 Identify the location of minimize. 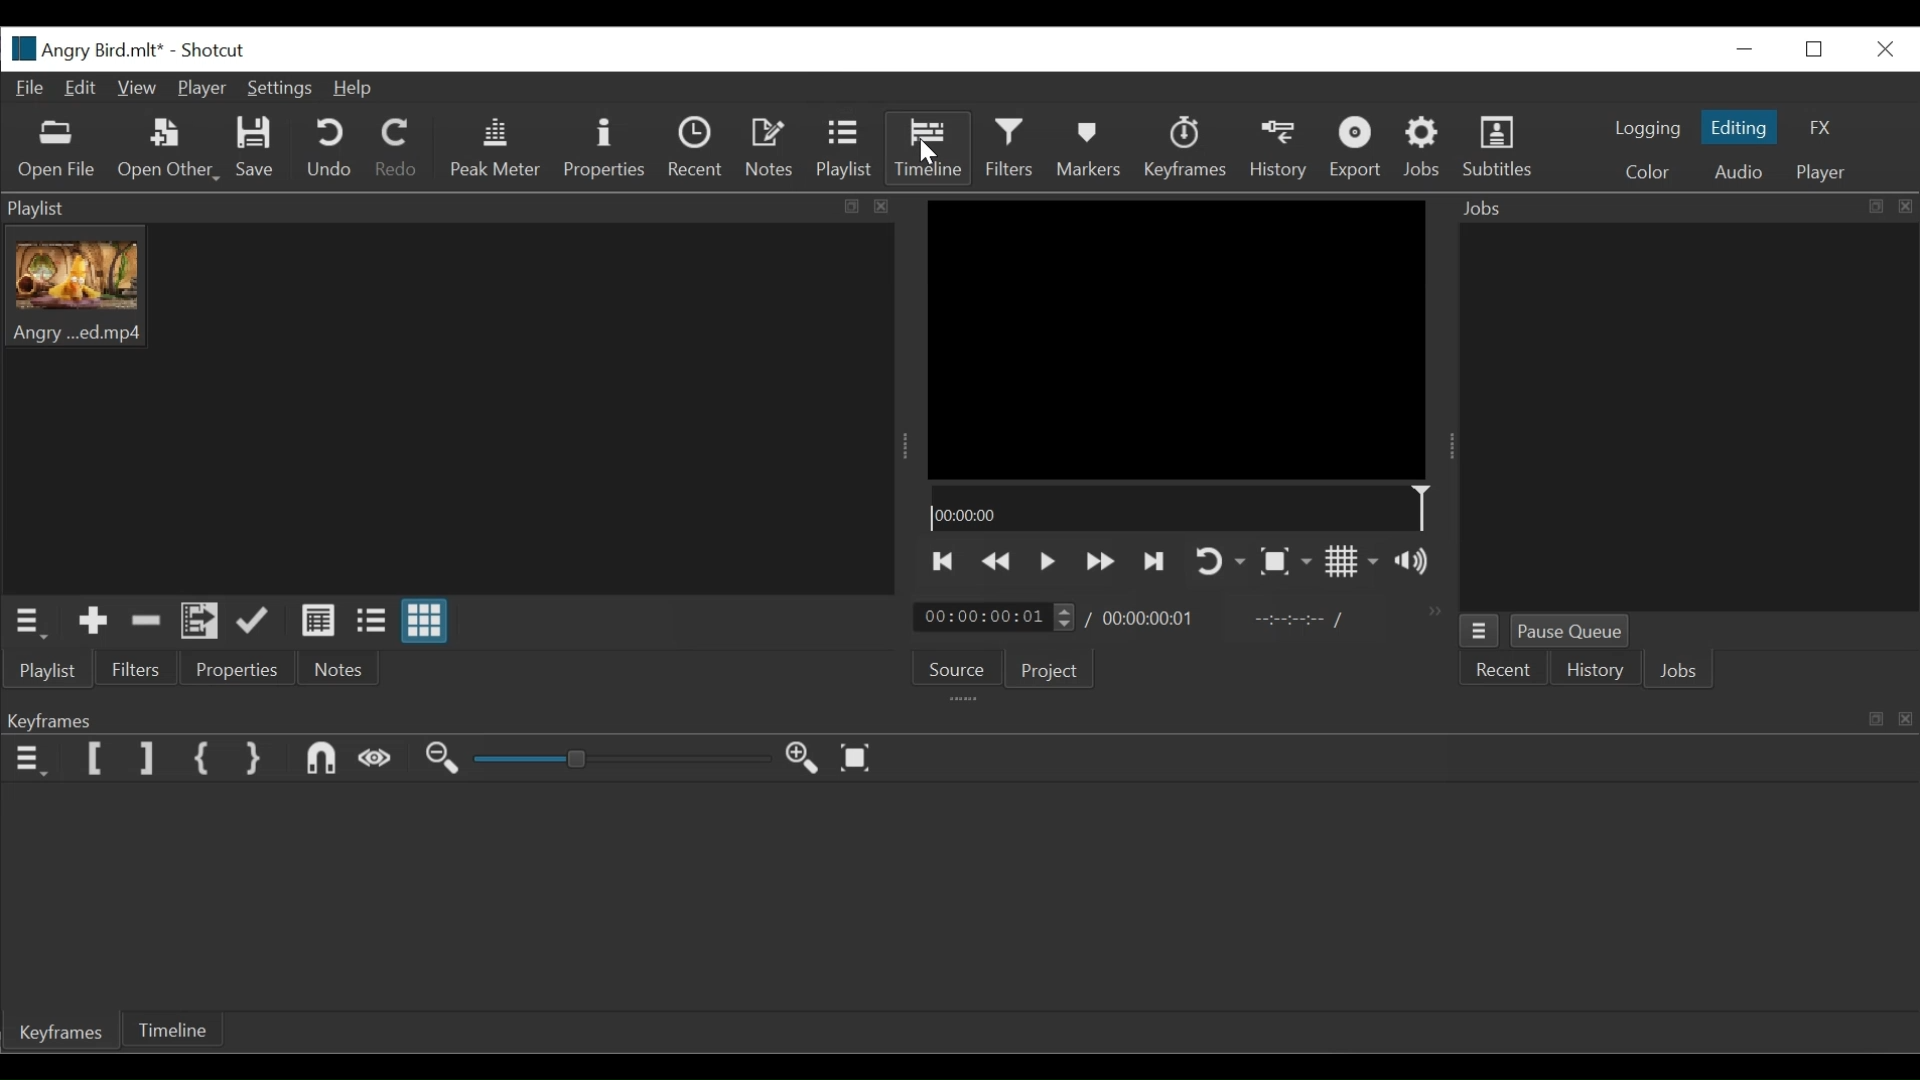
(1747, 47).